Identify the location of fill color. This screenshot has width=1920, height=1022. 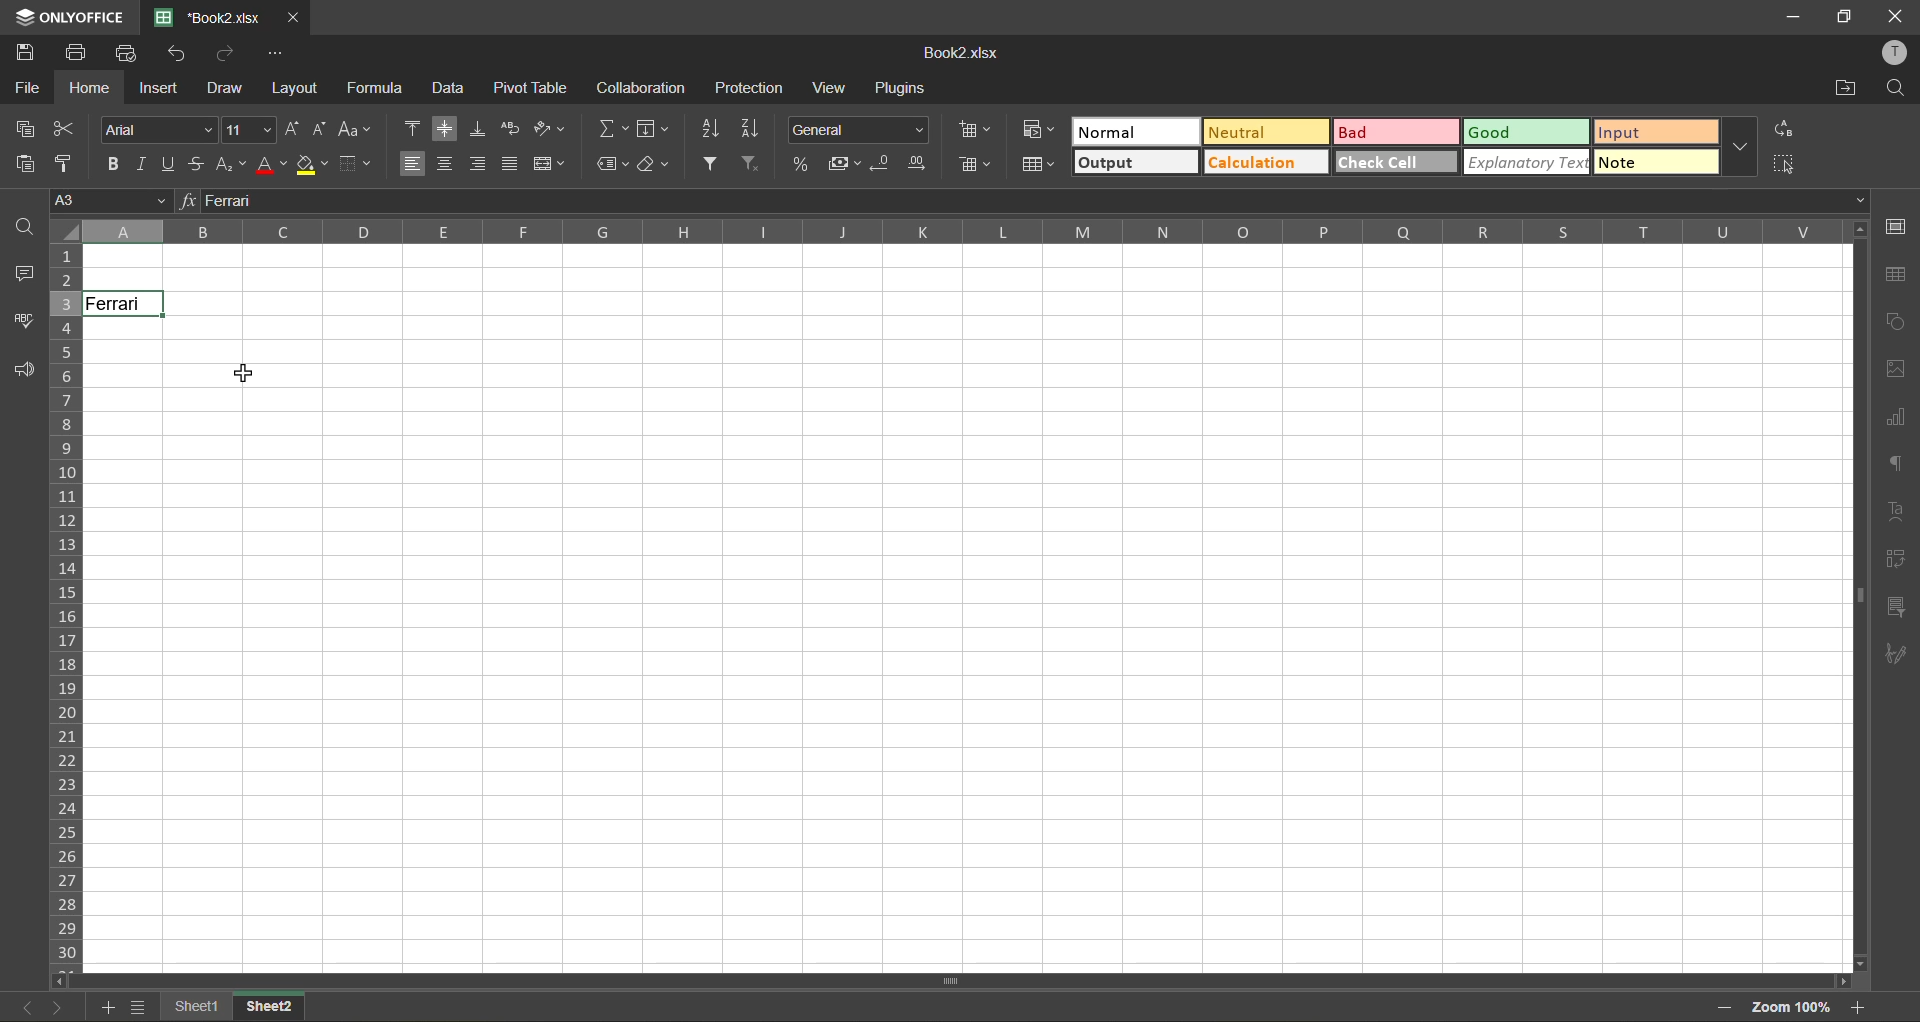
(307, 164).